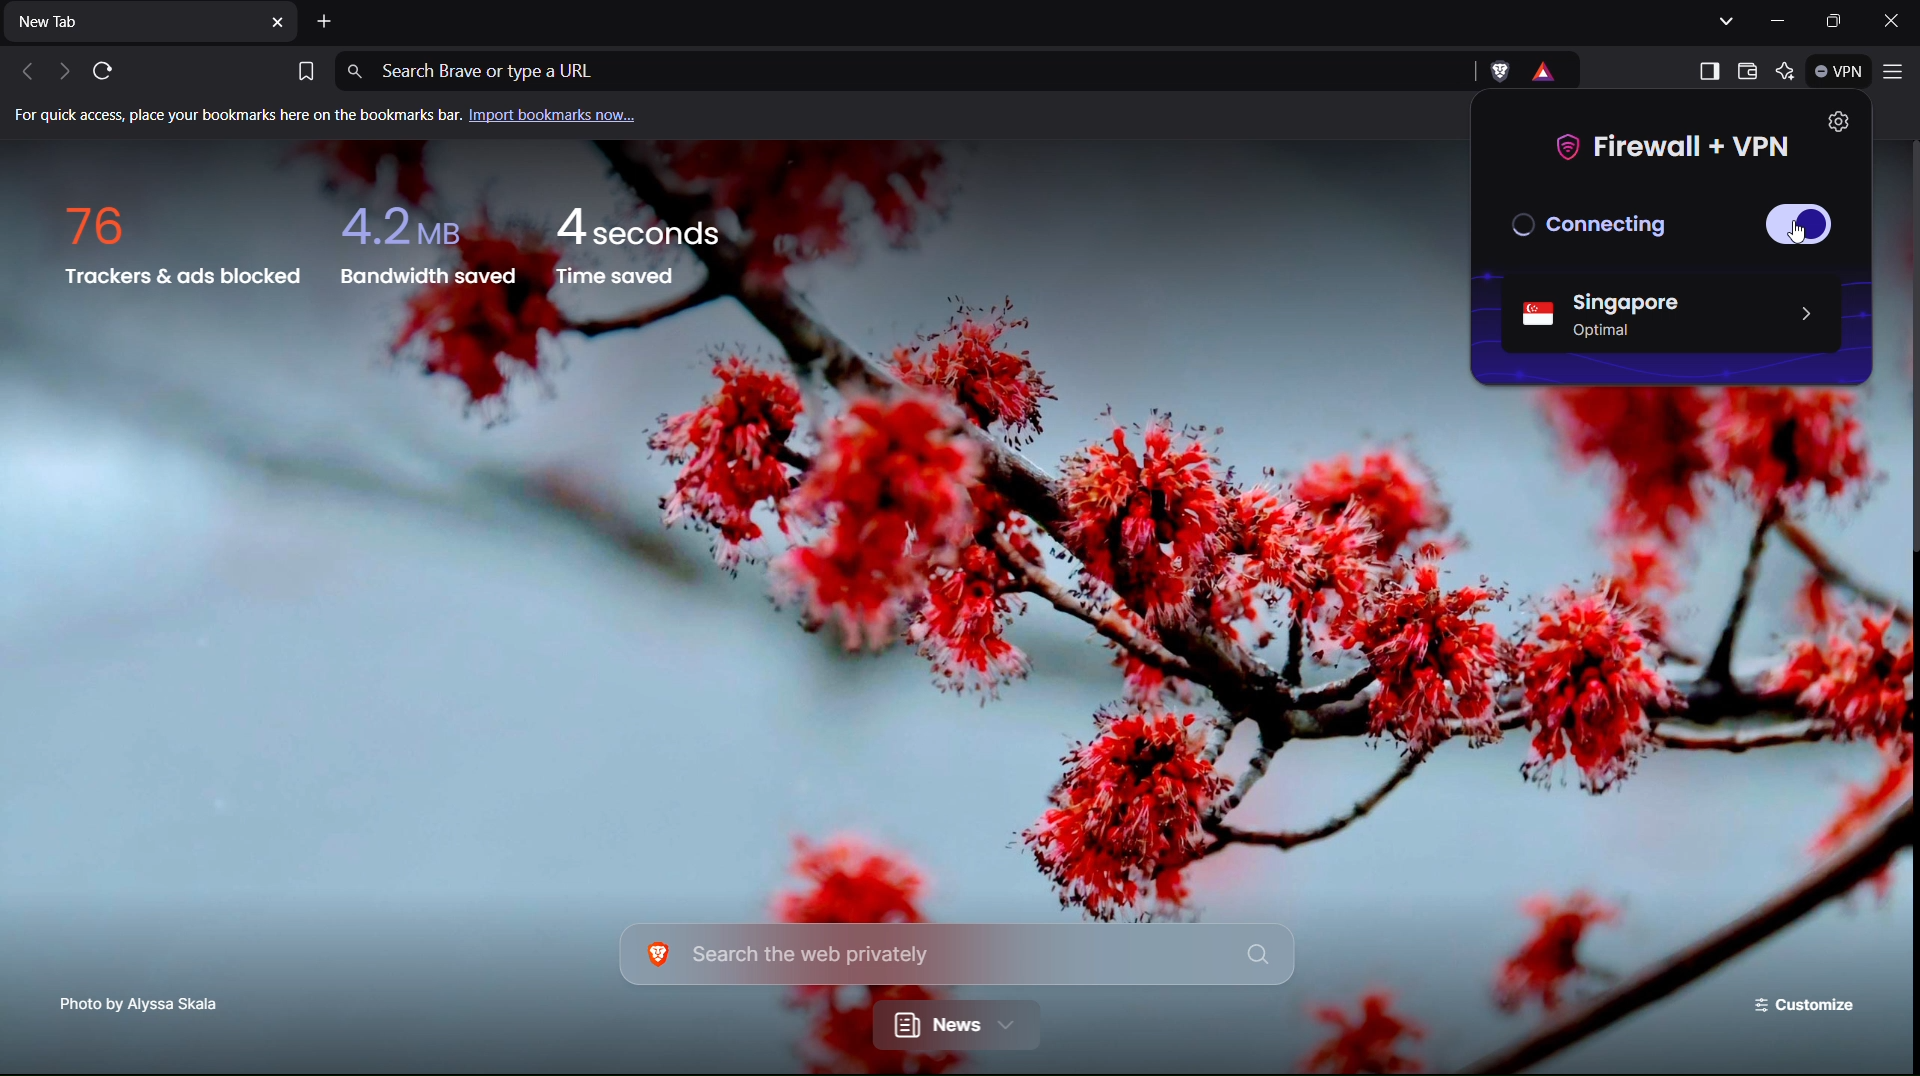  What do you see at coordinates (111, 70) in the screenshot?
I see `Refresh` at bounding box center [111, 70].